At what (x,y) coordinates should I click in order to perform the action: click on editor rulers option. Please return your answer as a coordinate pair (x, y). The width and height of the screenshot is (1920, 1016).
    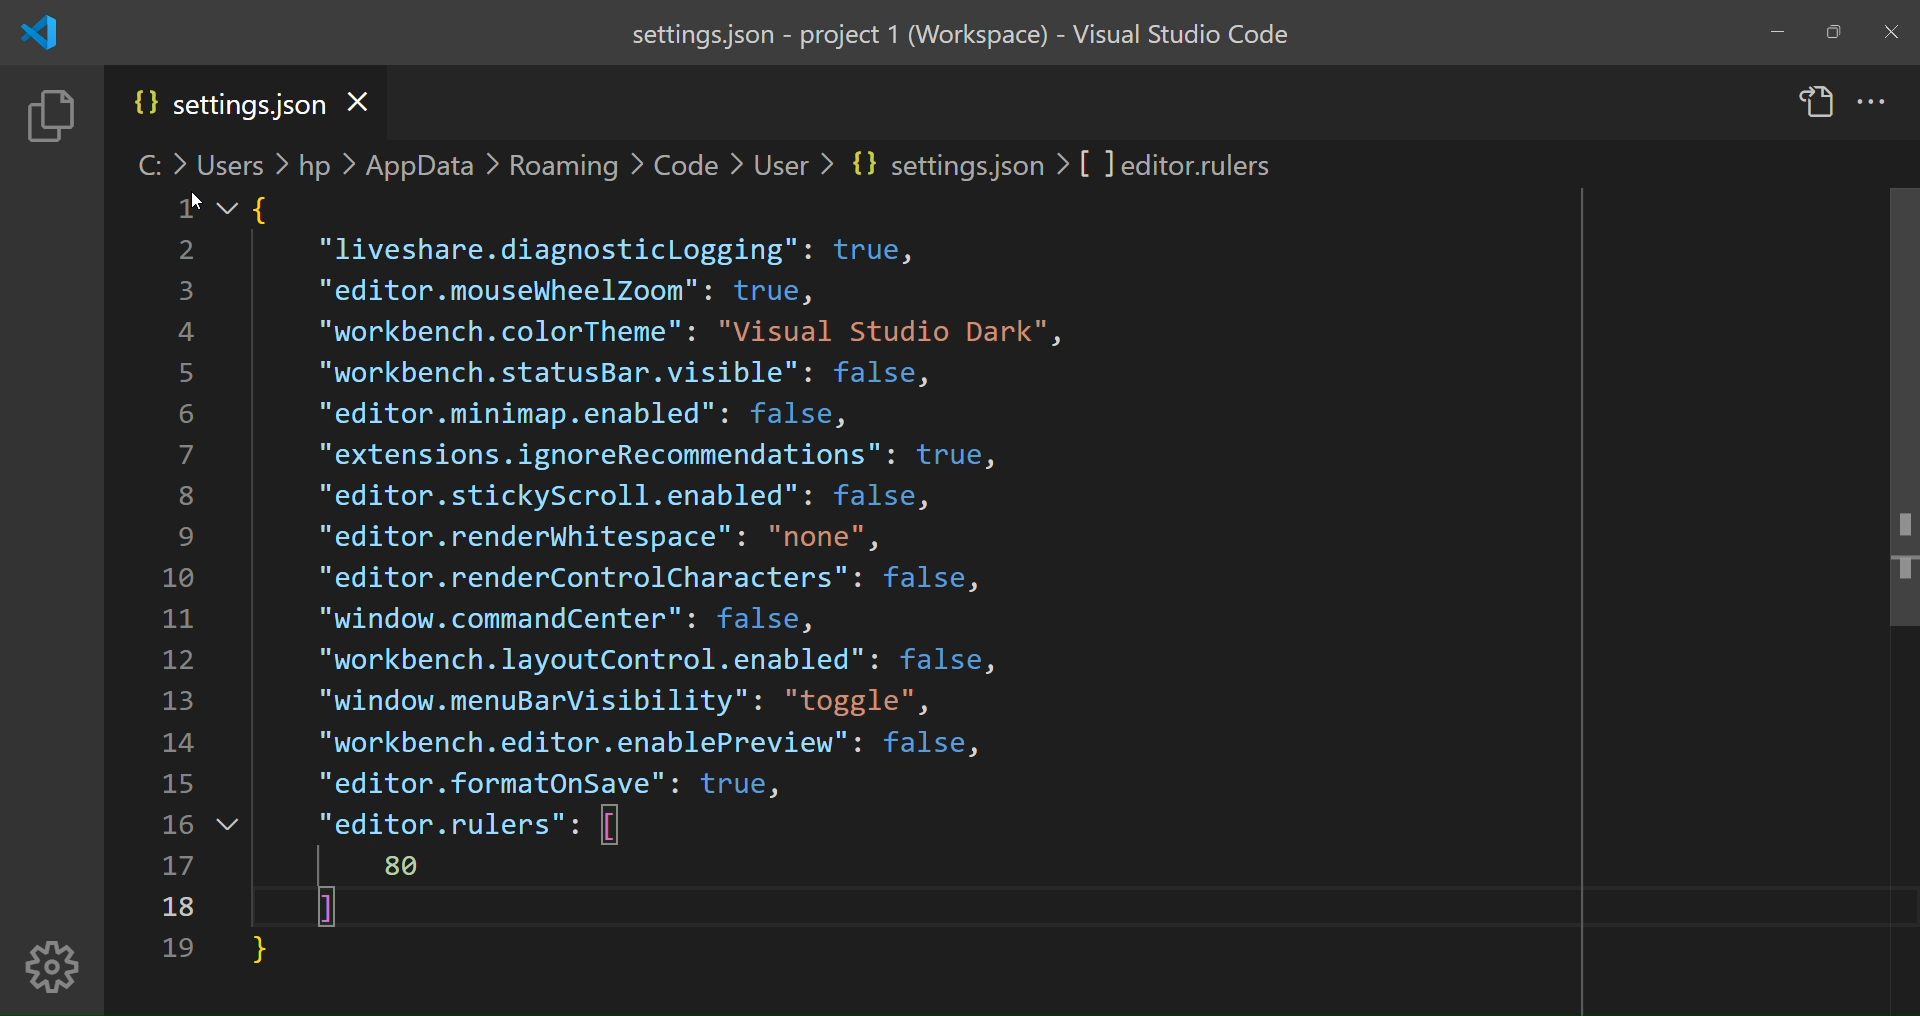
    Looking at the image, I should click on (441, 826).